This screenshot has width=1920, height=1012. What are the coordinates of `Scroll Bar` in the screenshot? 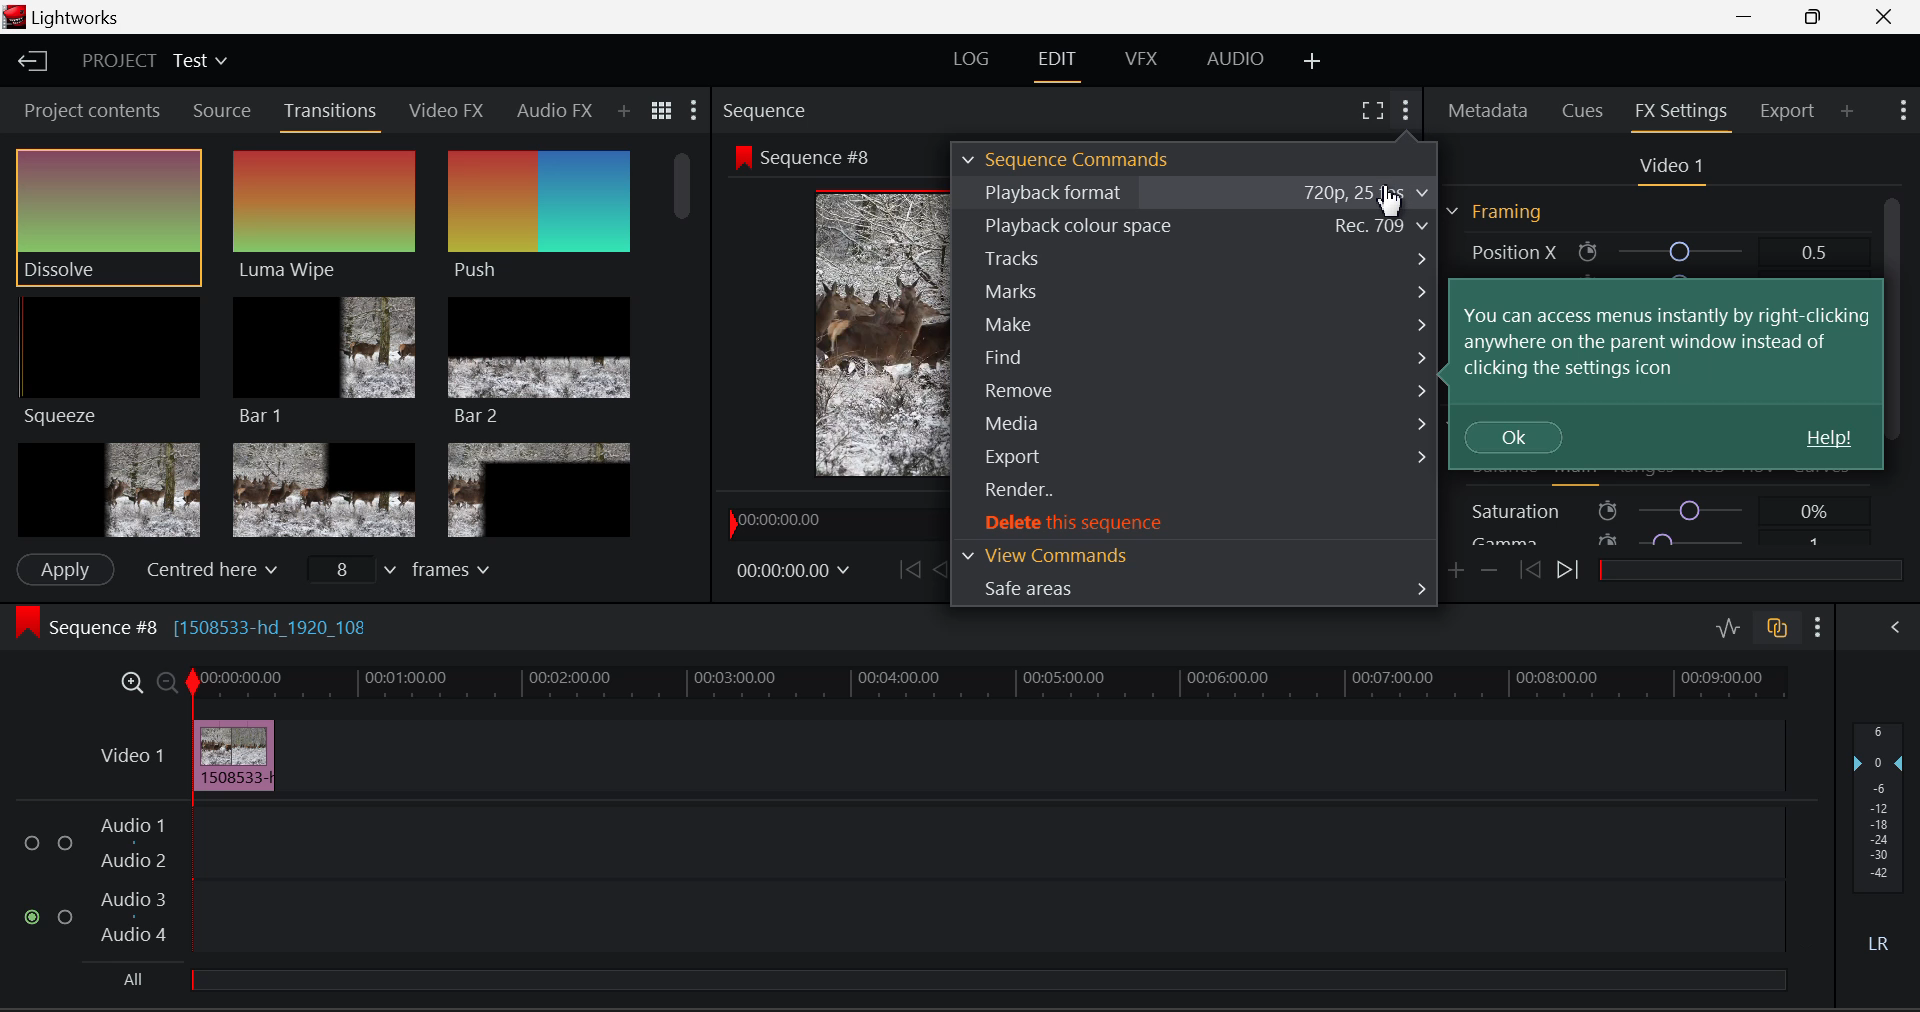 It's located at (686, 340).